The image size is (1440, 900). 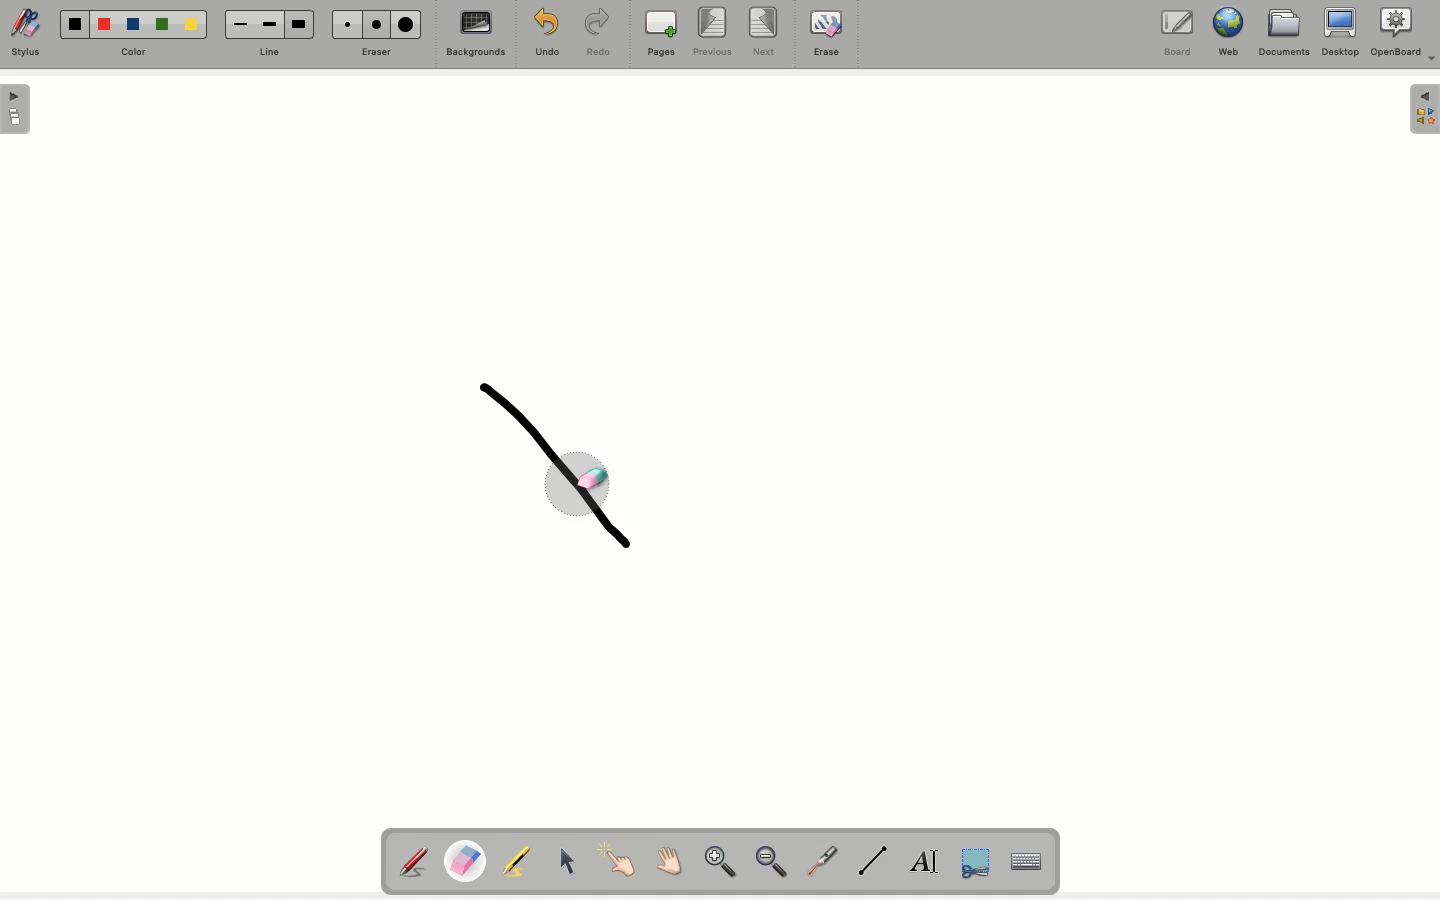 I want to click on Cursor, so click(x=565, y=858).